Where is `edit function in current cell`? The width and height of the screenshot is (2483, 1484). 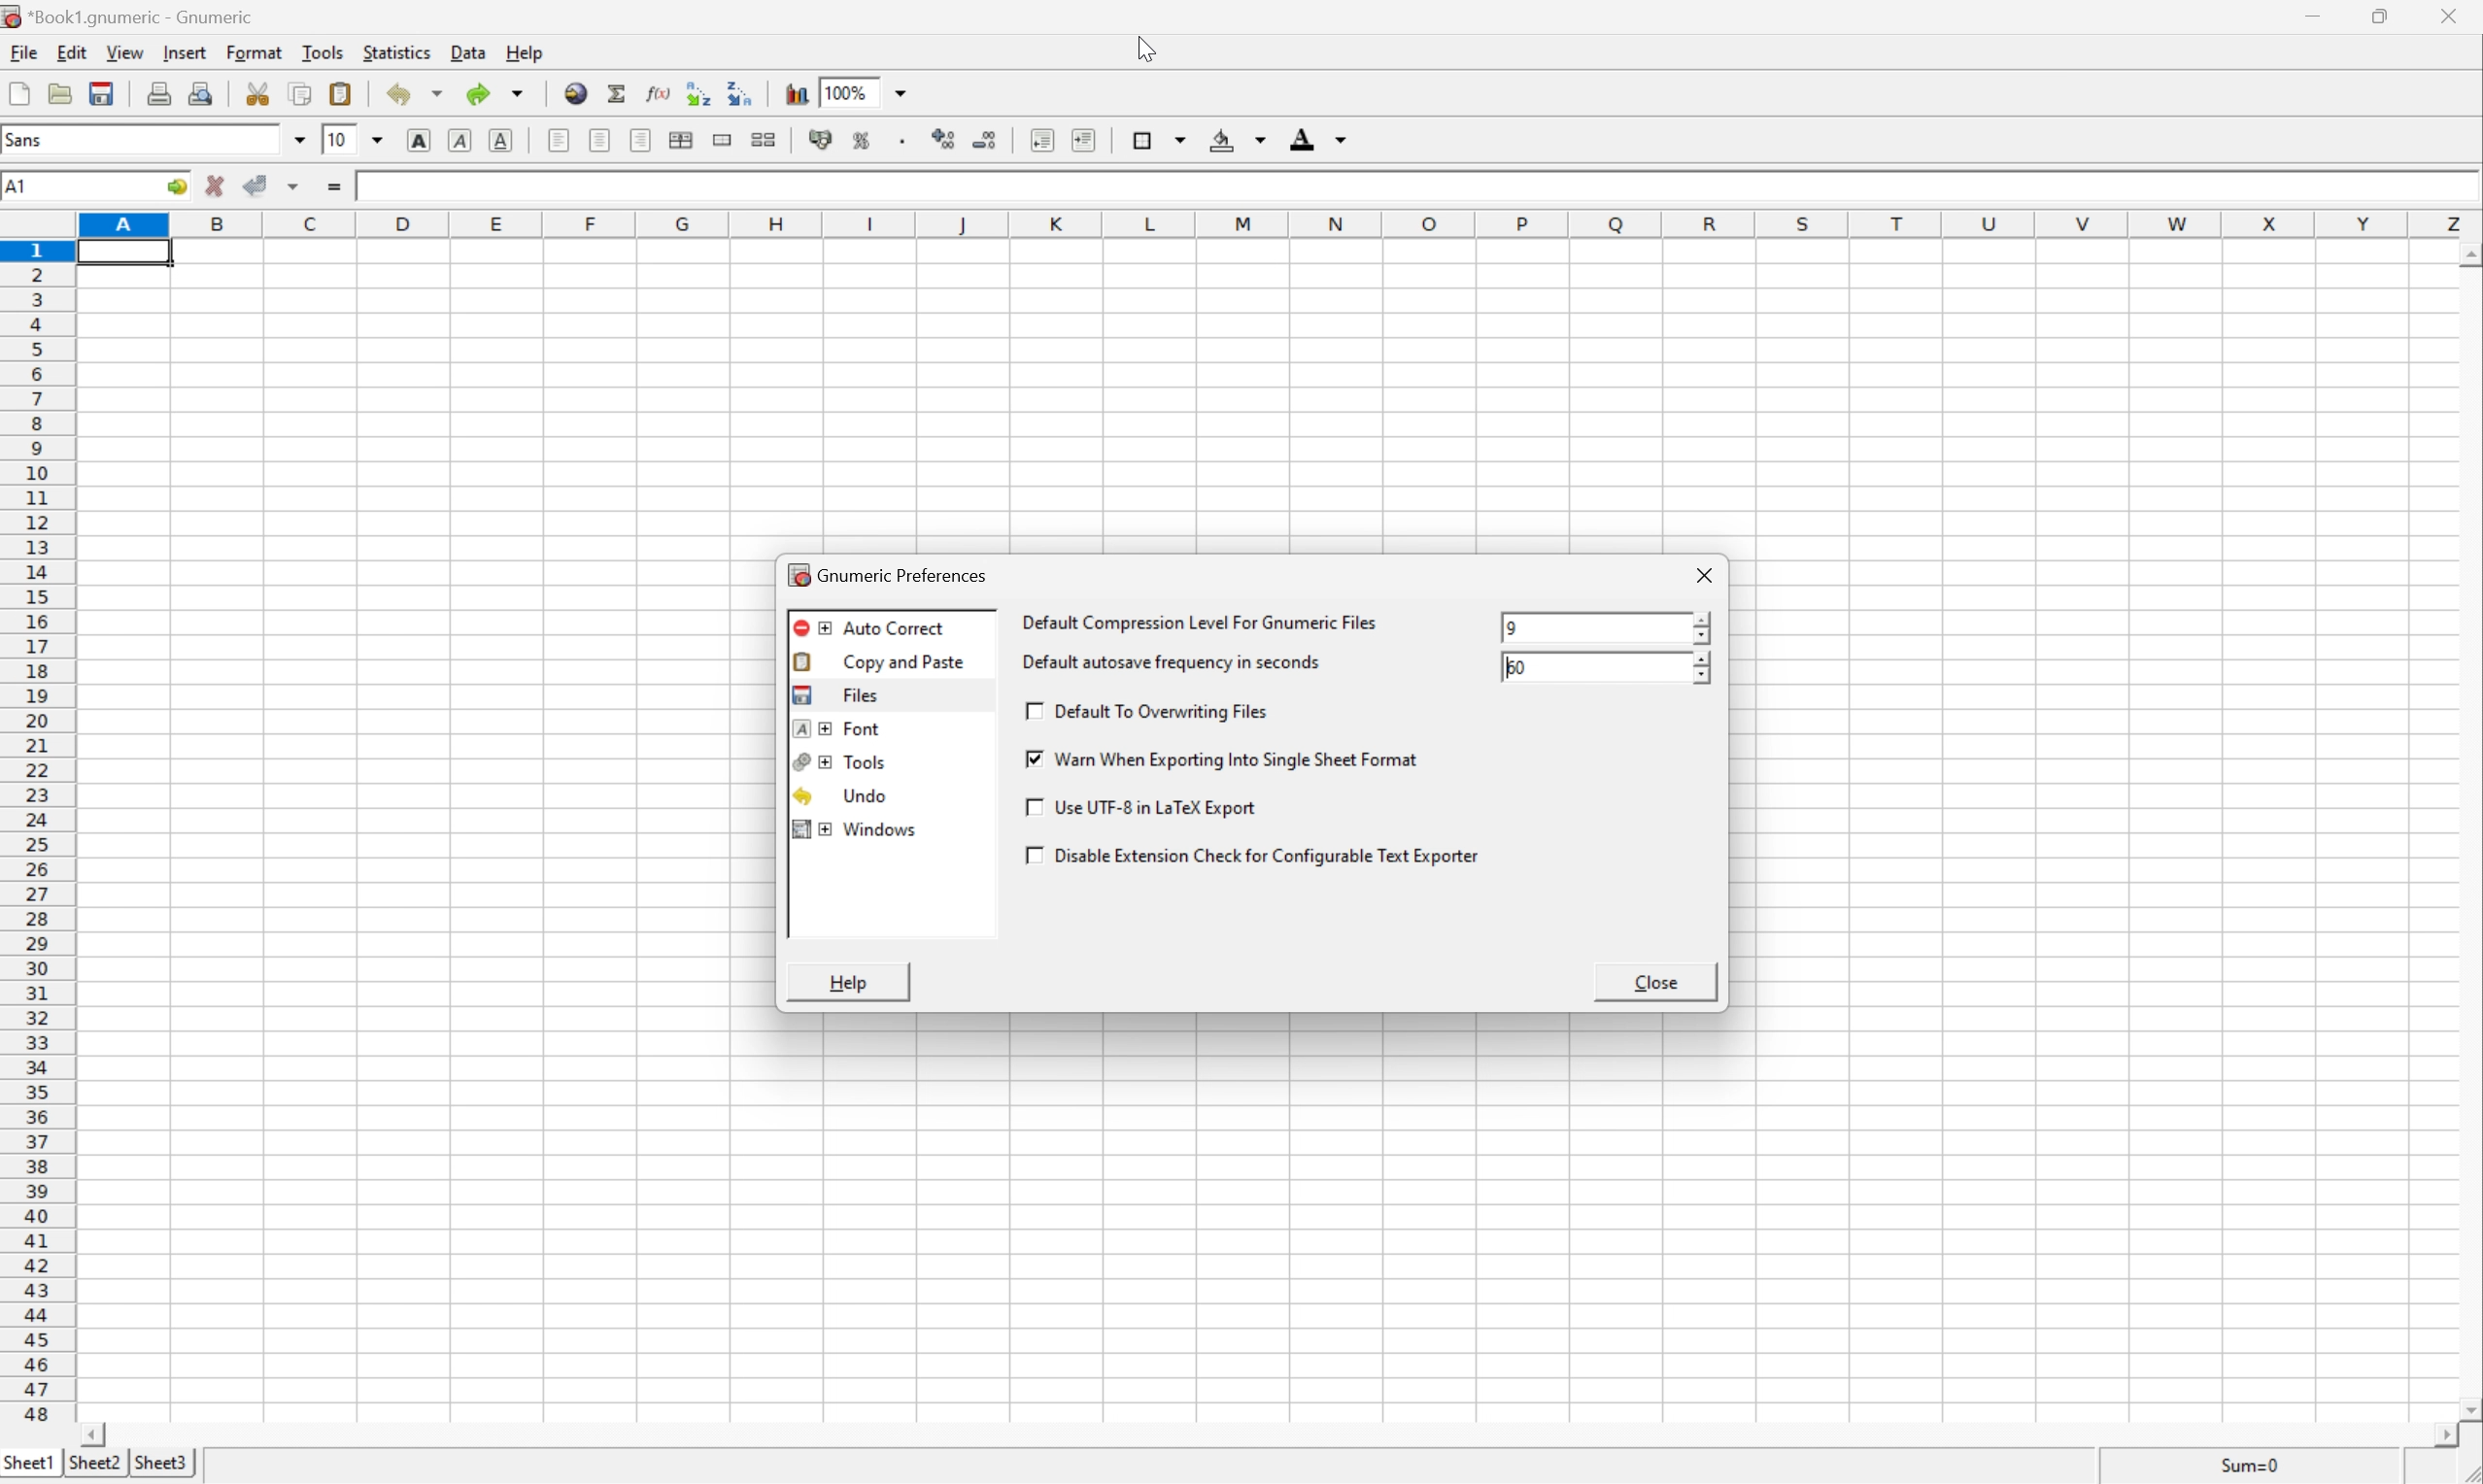
edit function in current cell is located at coordinates (660, 92).